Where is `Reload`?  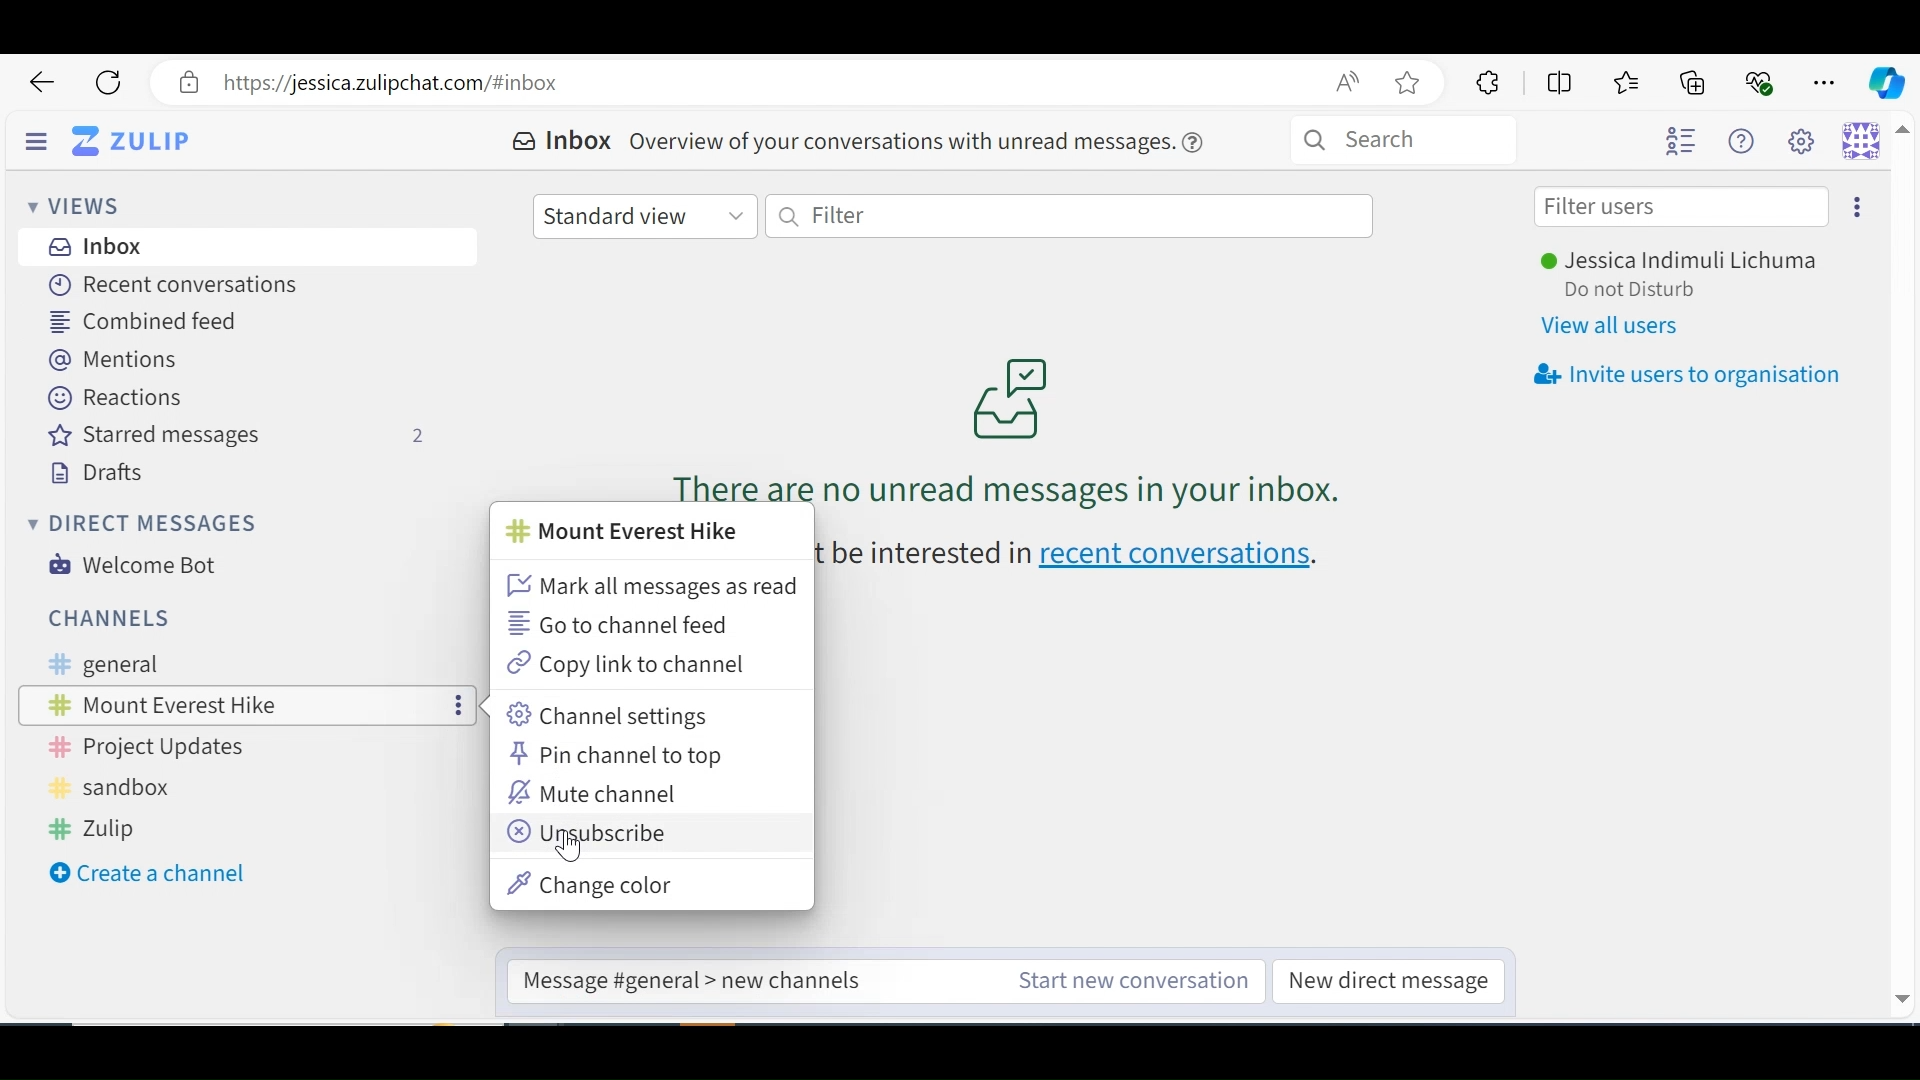
Reload is located at coordinates (109, 83).